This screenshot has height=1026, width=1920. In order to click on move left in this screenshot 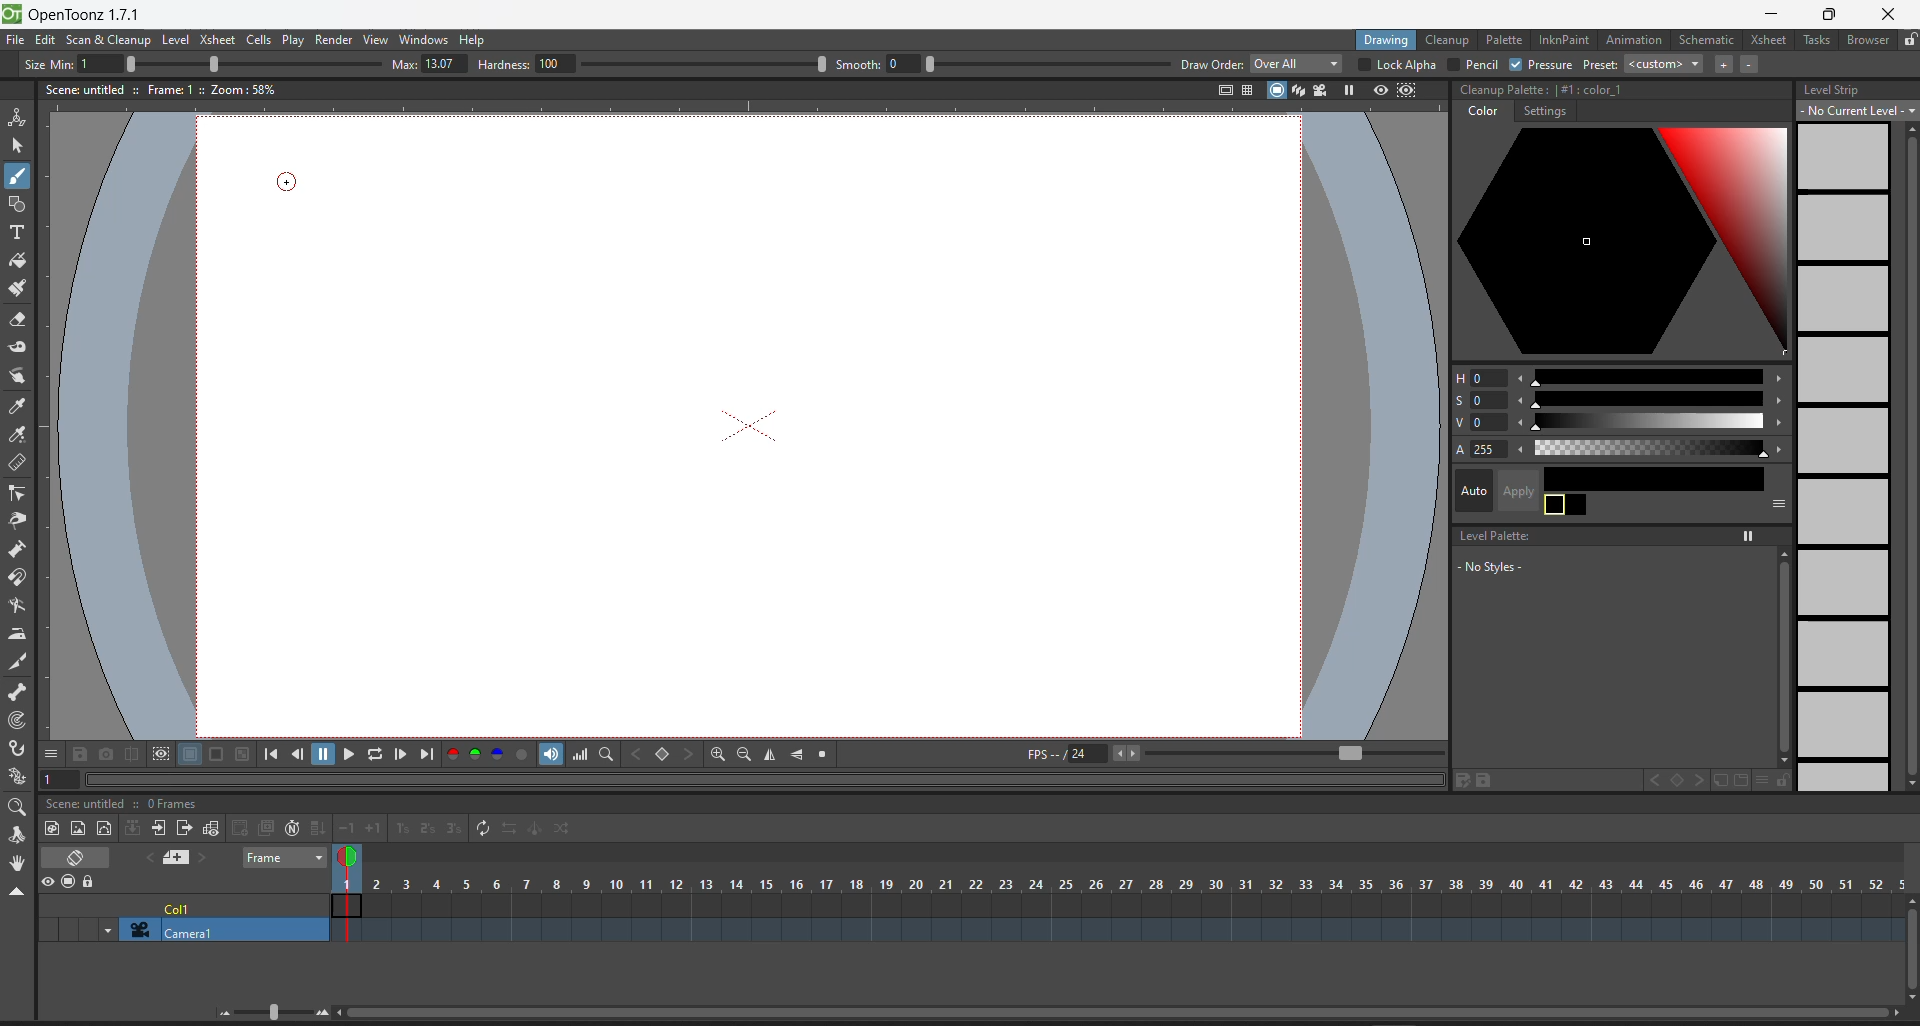, I will do `click(1522, 449)`.